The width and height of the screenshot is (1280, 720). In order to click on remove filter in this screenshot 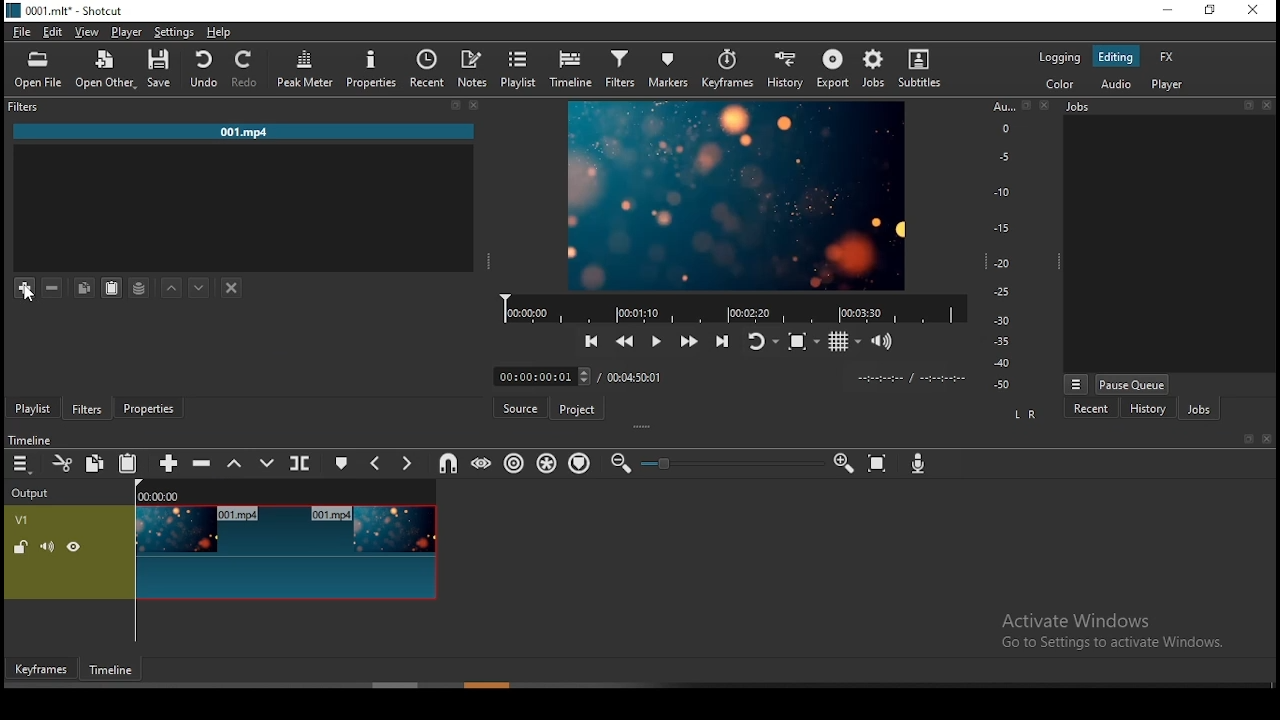, I will do `click(53, 288)`.